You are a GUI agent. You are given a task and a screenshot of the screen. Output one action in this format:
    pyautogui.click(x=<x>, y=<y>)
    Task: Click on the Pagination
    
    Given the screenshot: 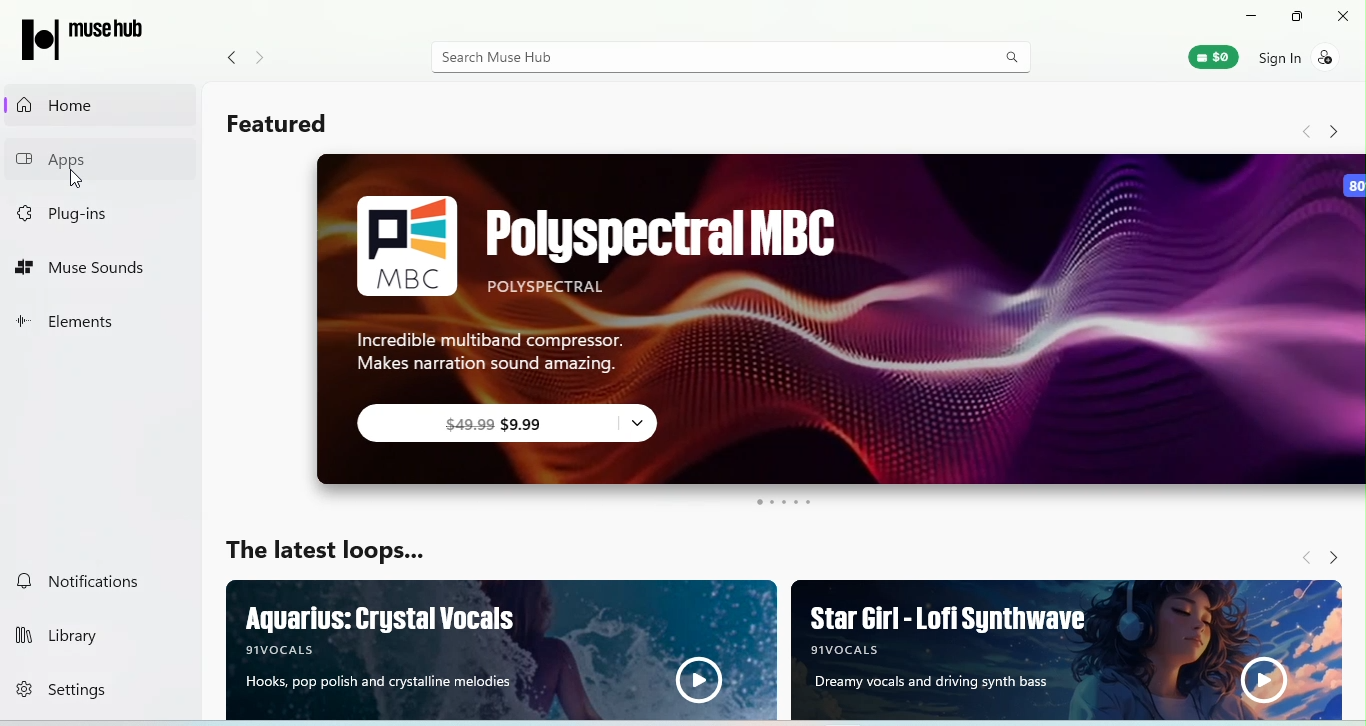 What is the action you would take?
    pyautogui.click(x=782, y=503)
    